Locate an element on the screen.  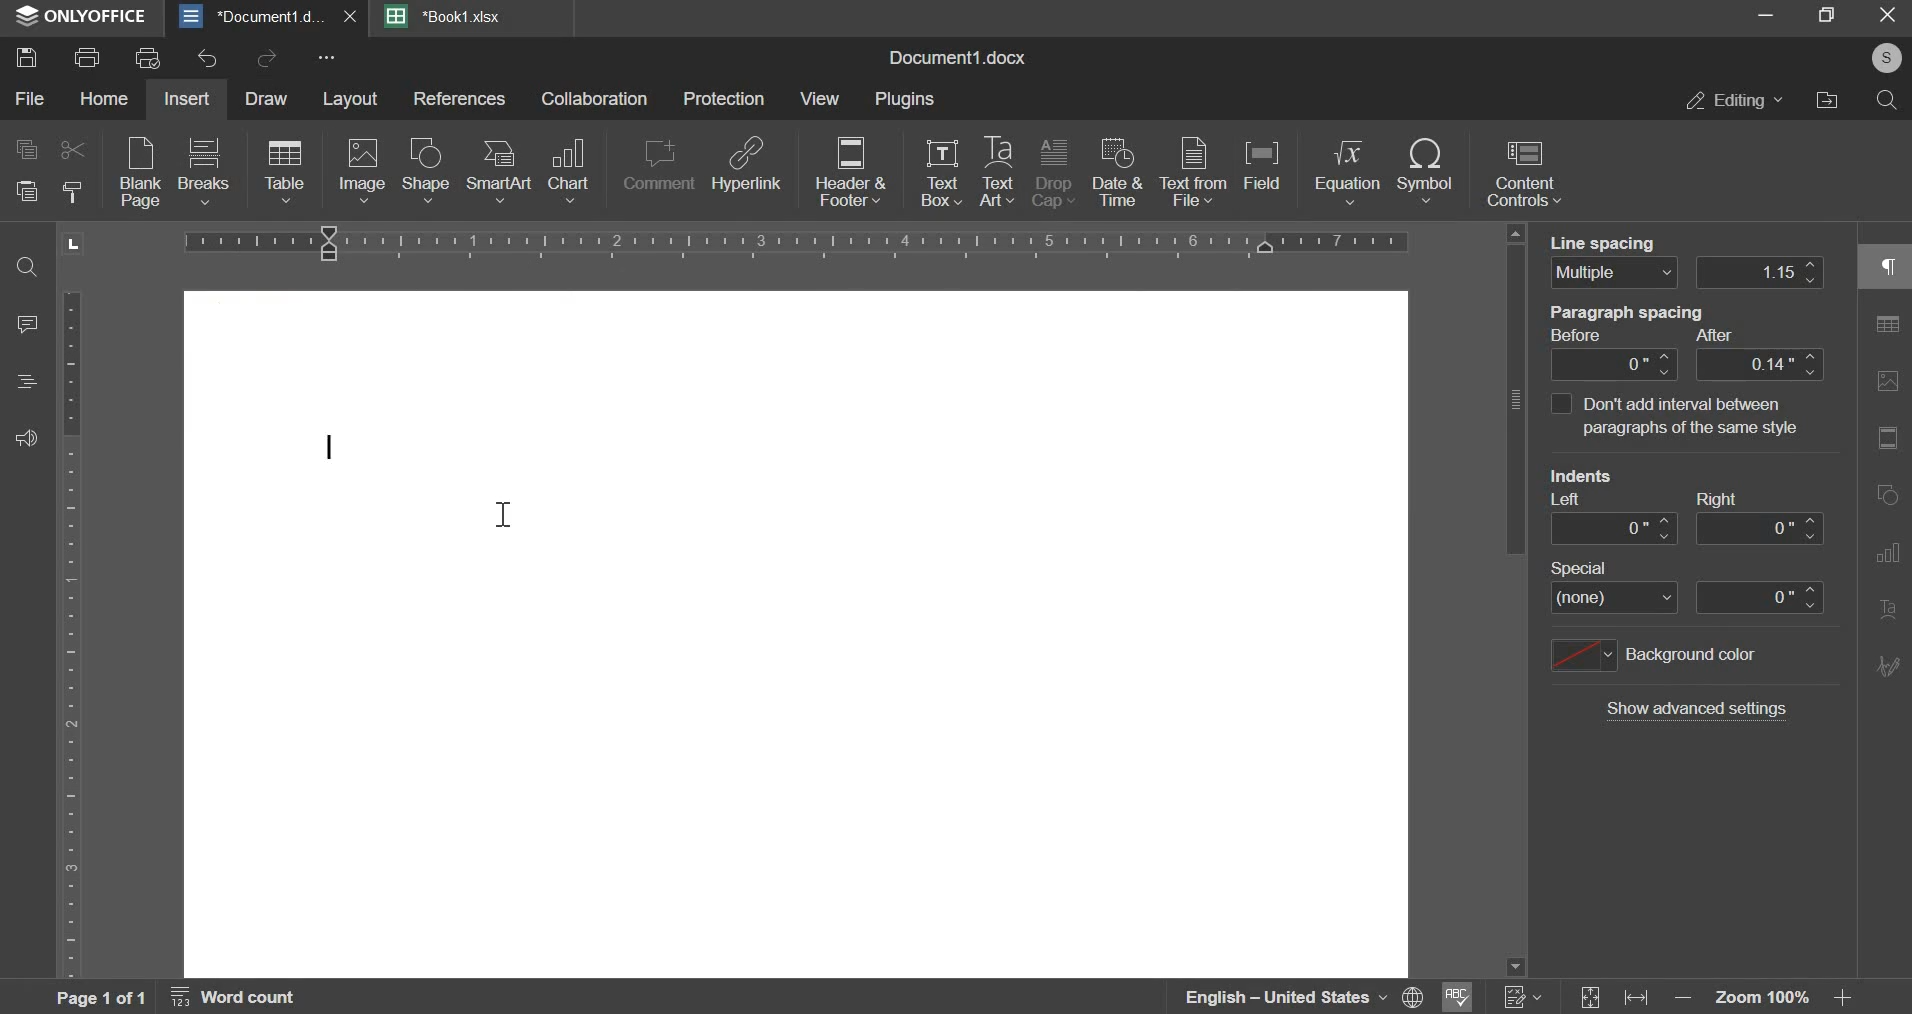
draw is located at coordinates (265, 100).